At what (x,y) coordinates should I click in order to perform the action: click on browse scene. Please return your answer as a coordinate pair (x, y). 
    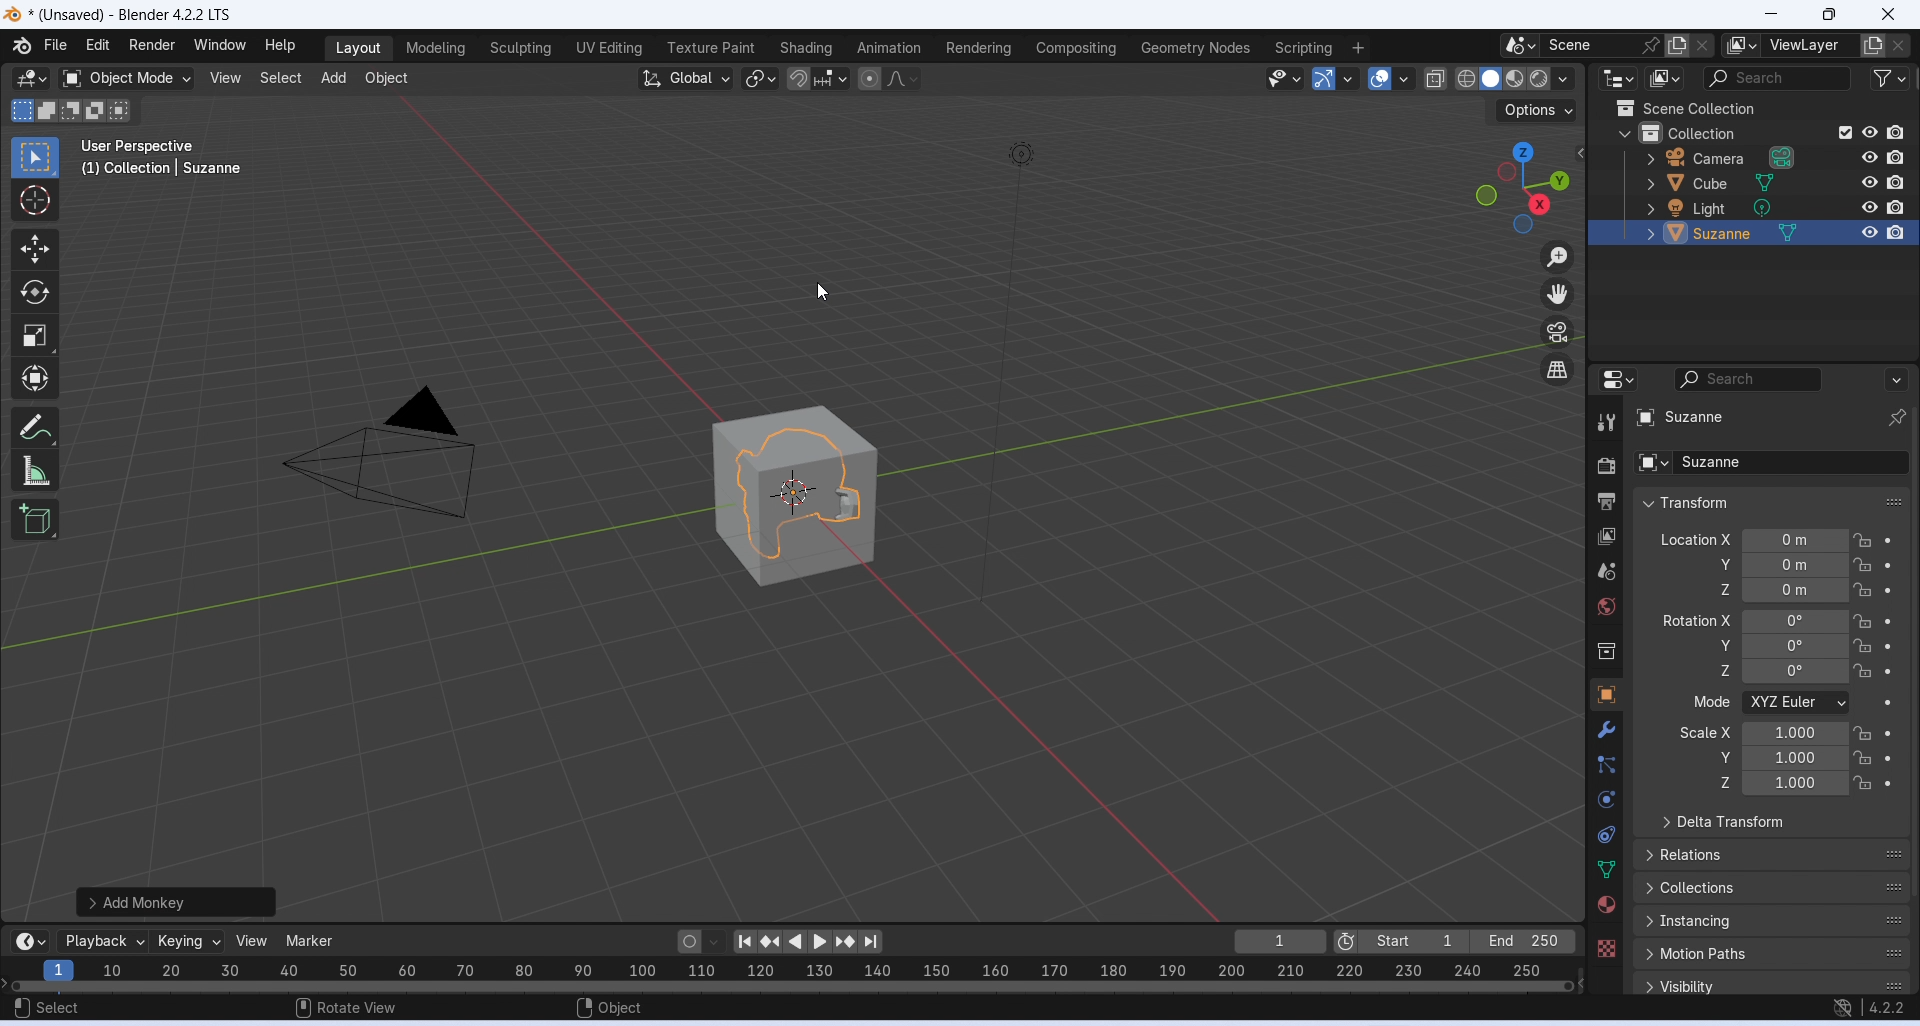
    Looking at the image, I should click on (1521, 45).